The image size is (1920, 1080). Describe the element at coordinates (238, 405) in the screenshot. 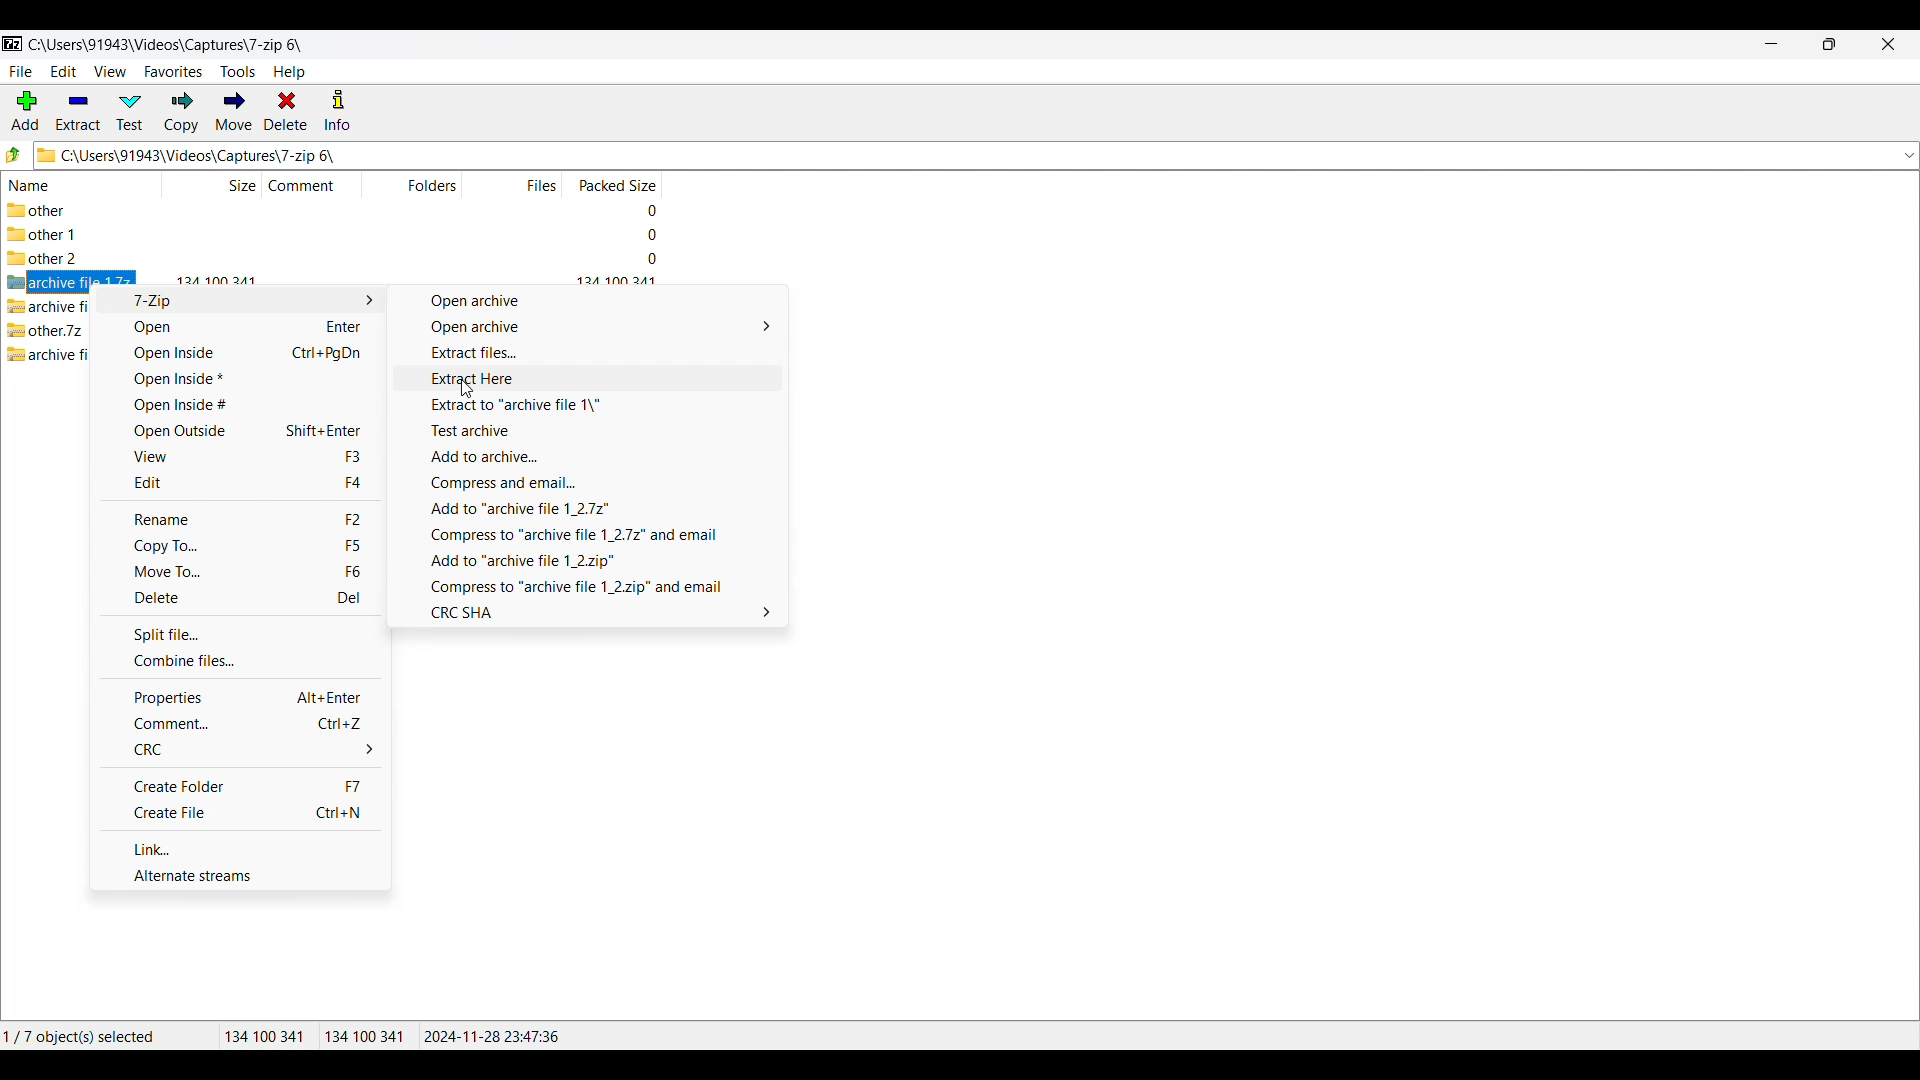

I see `Open inside#` at that location.